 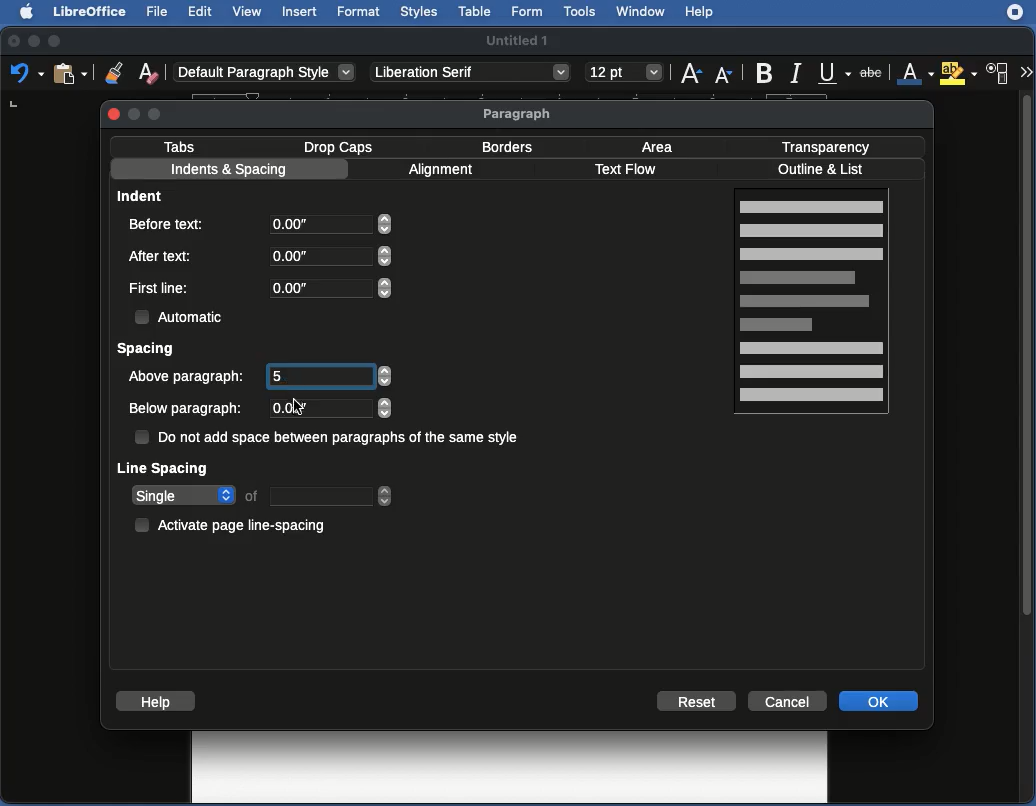 I want to click on LibreOffice, so click(x=87, y=13).